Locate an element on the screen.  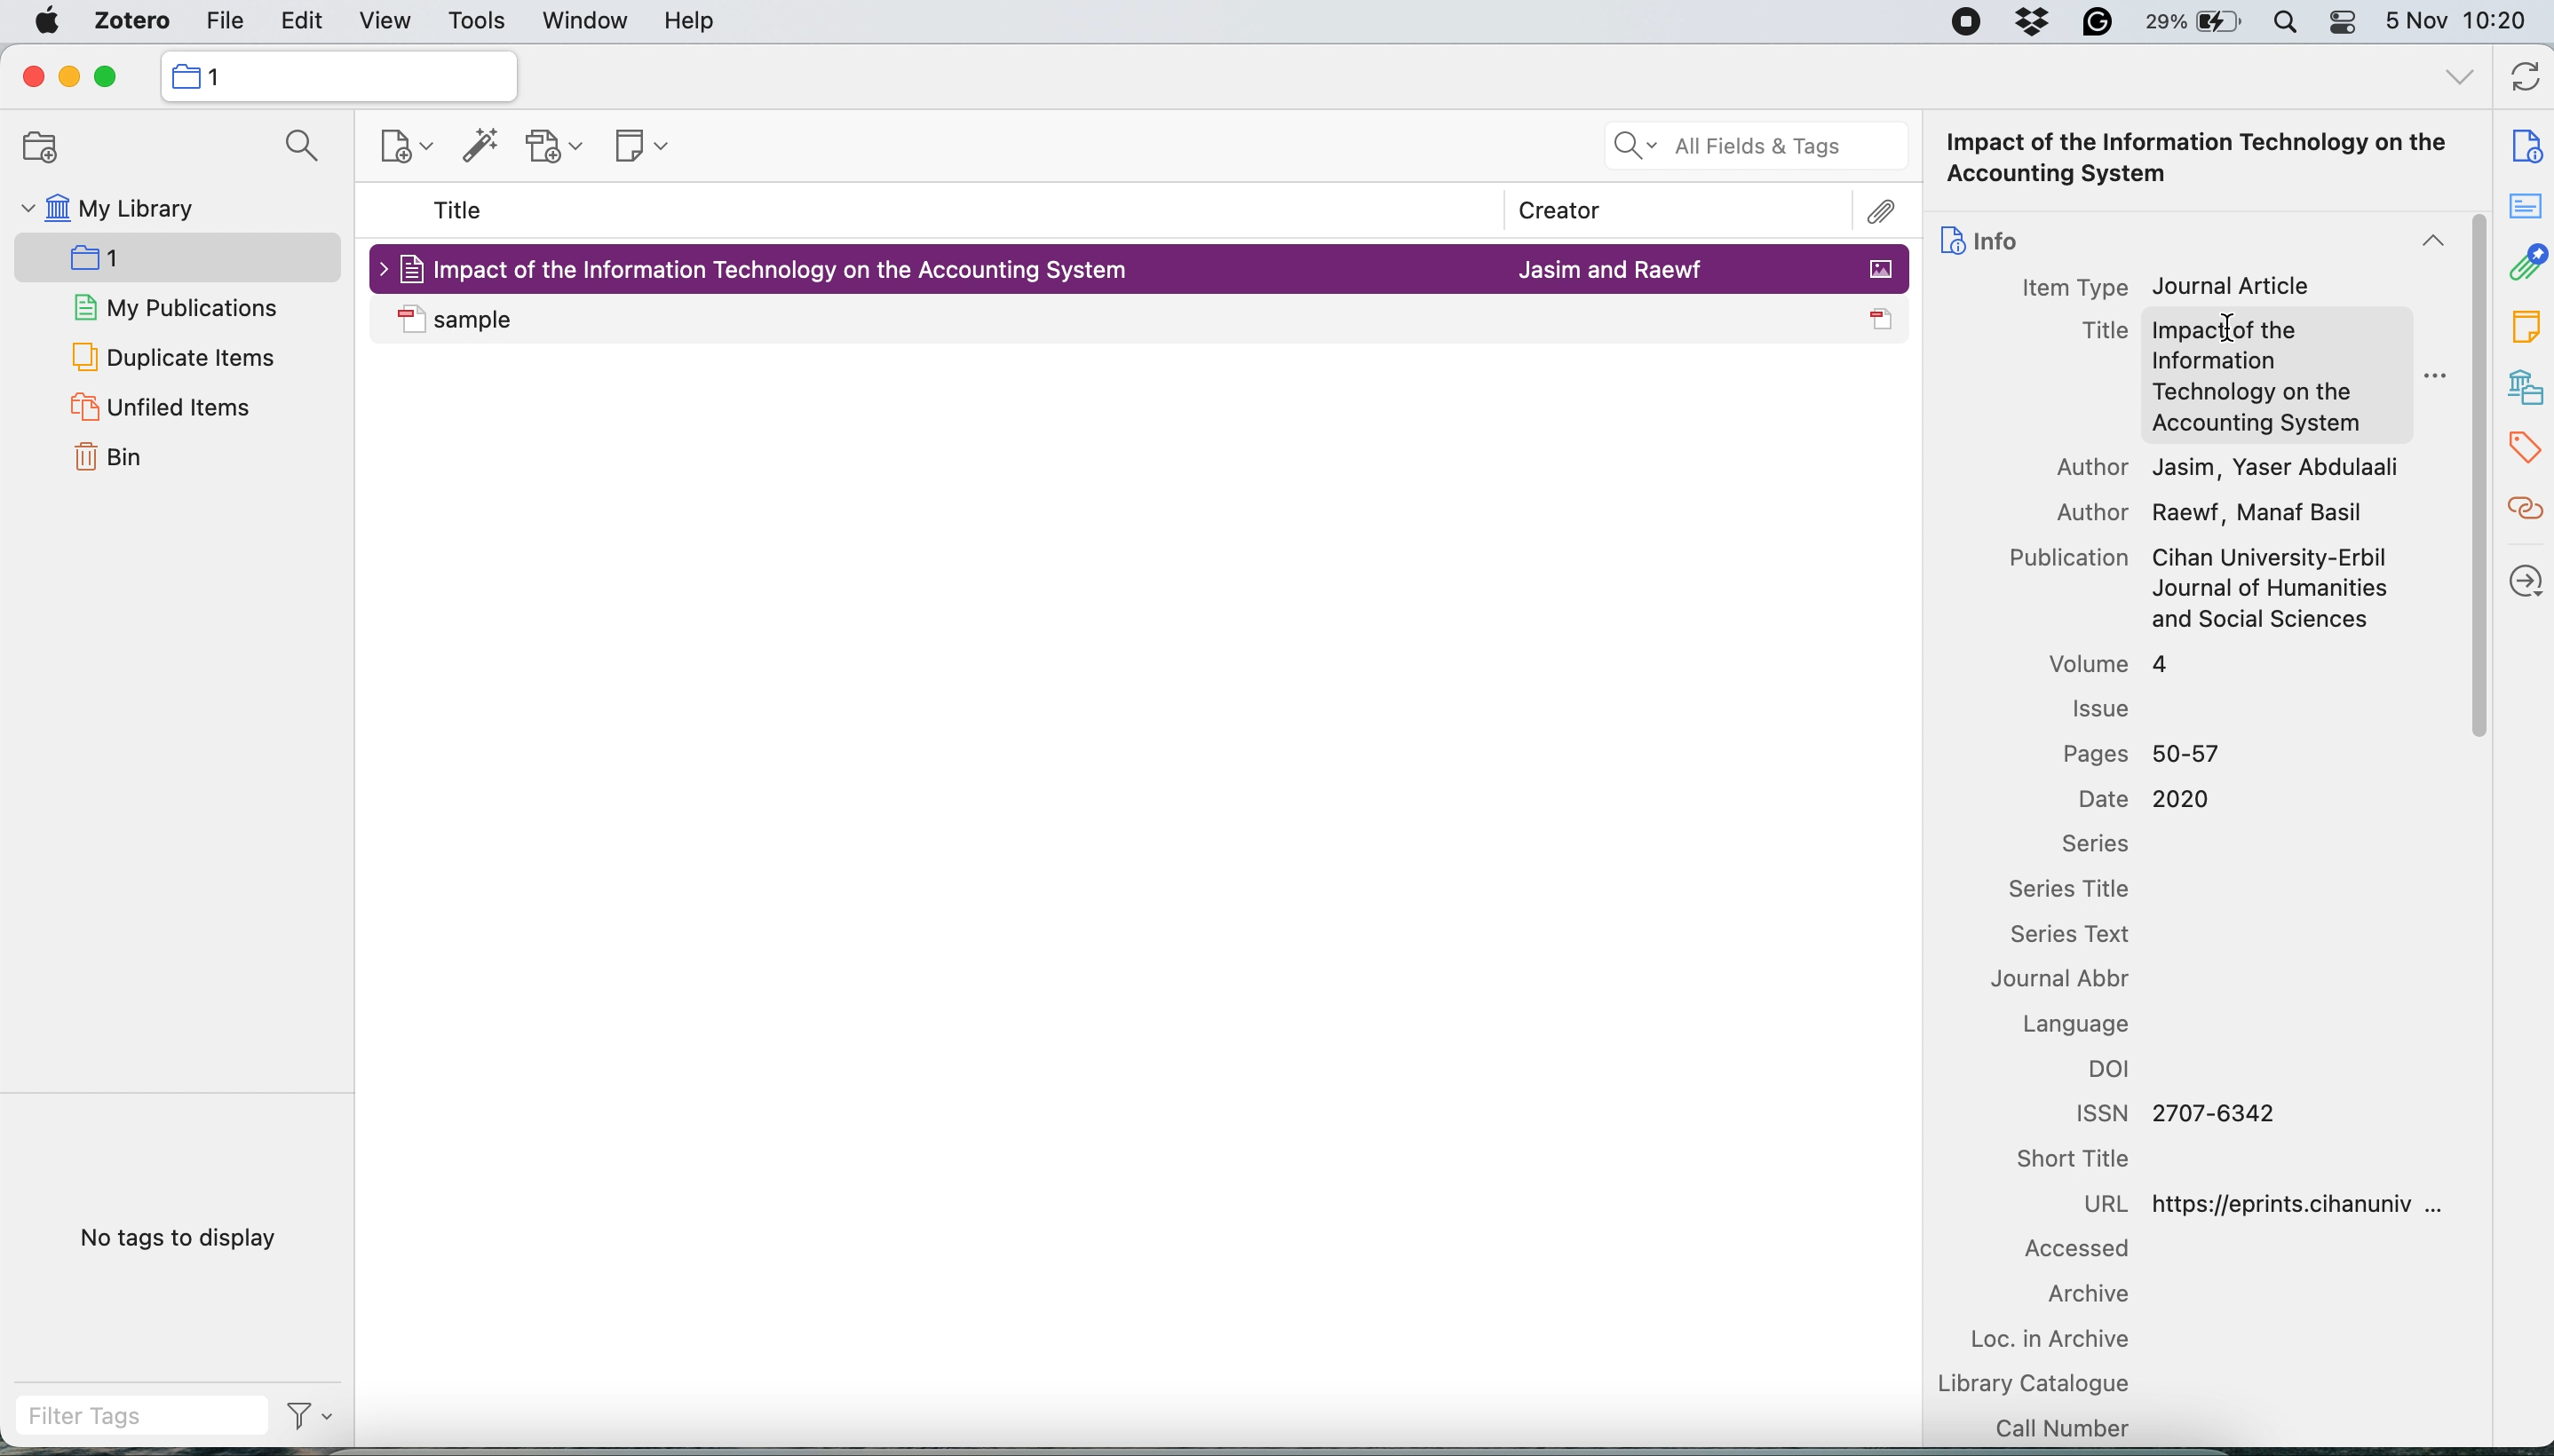
new note is located at coordinates (639, 148).